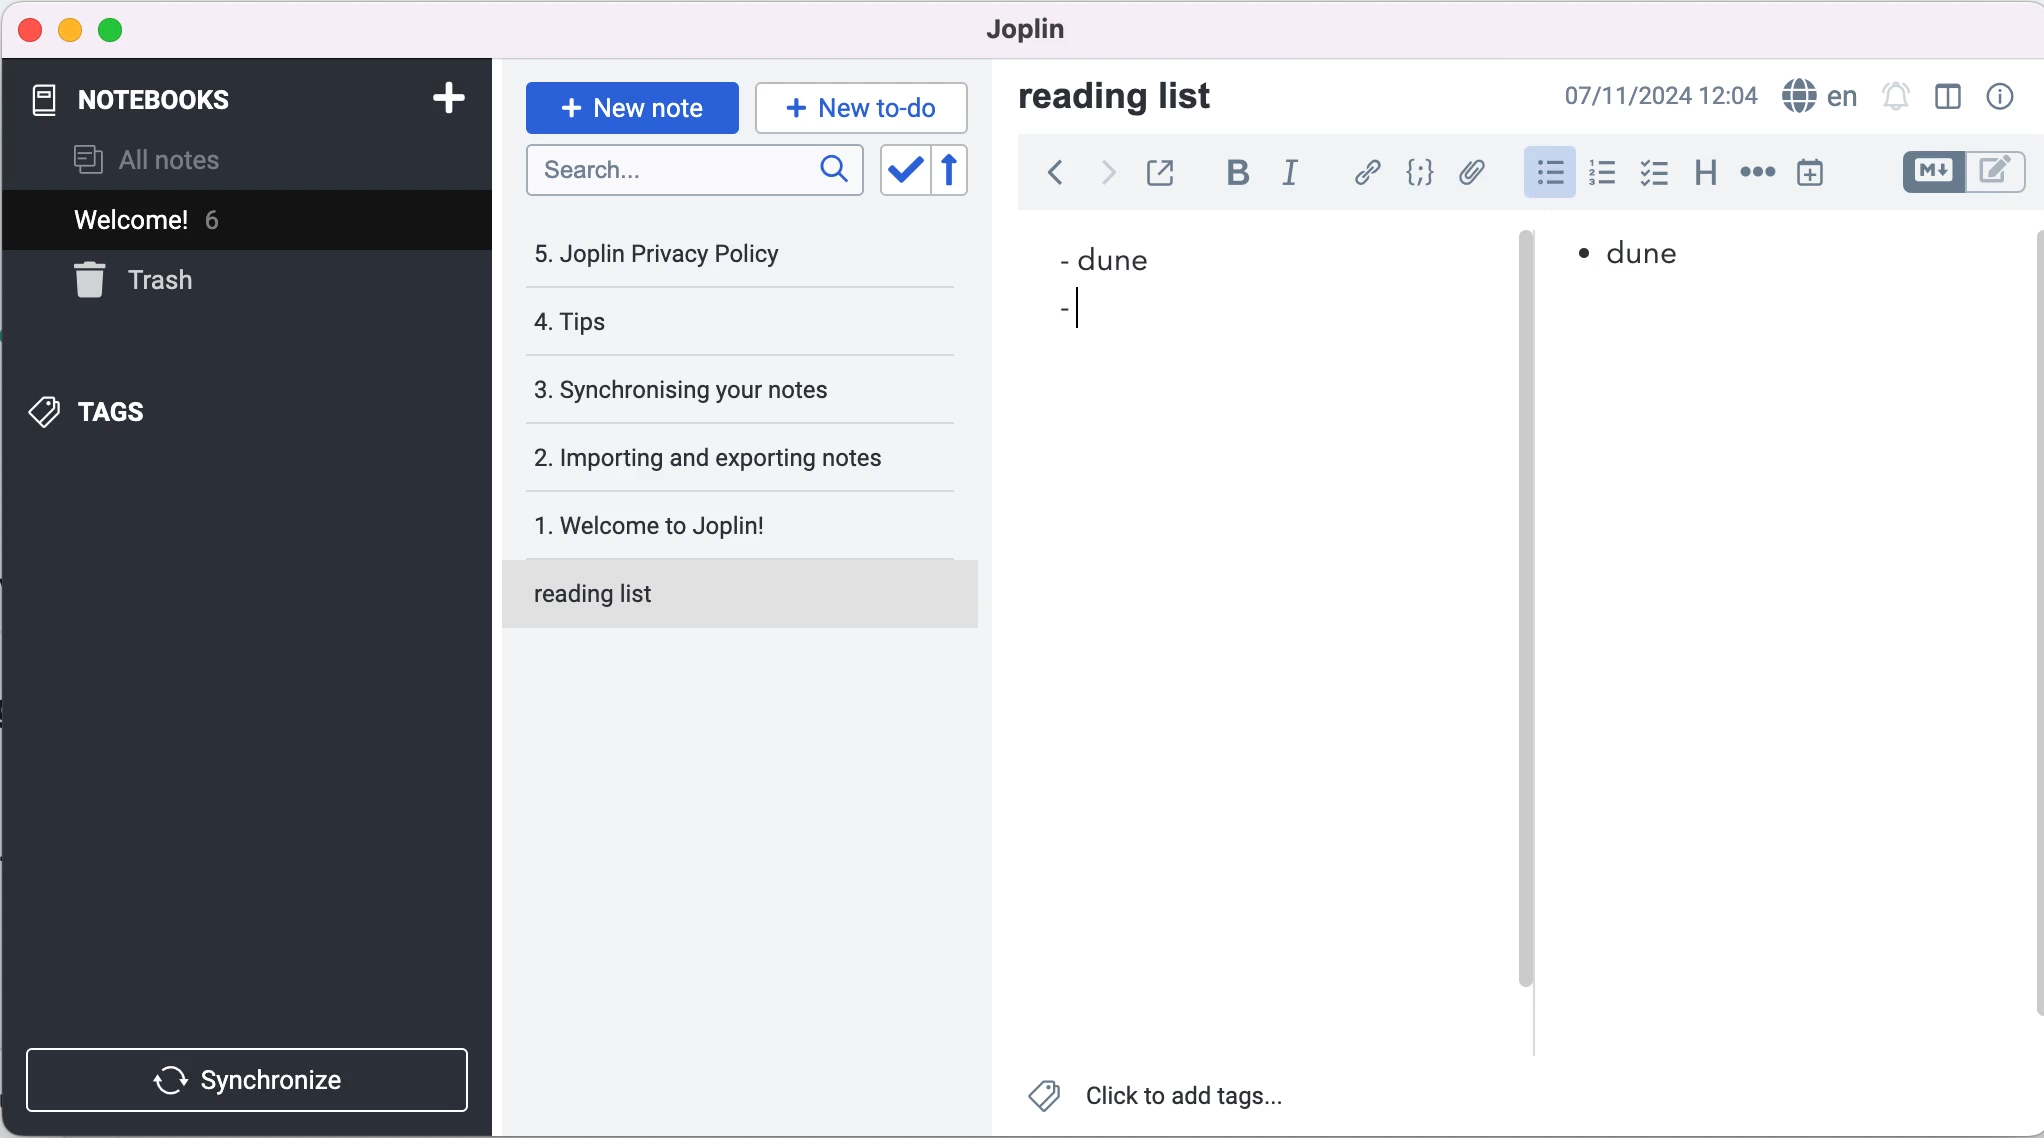  What do you see at coordinates (156, 289) in the screenshot?
I see `trash` at bounding box center [156, 289].